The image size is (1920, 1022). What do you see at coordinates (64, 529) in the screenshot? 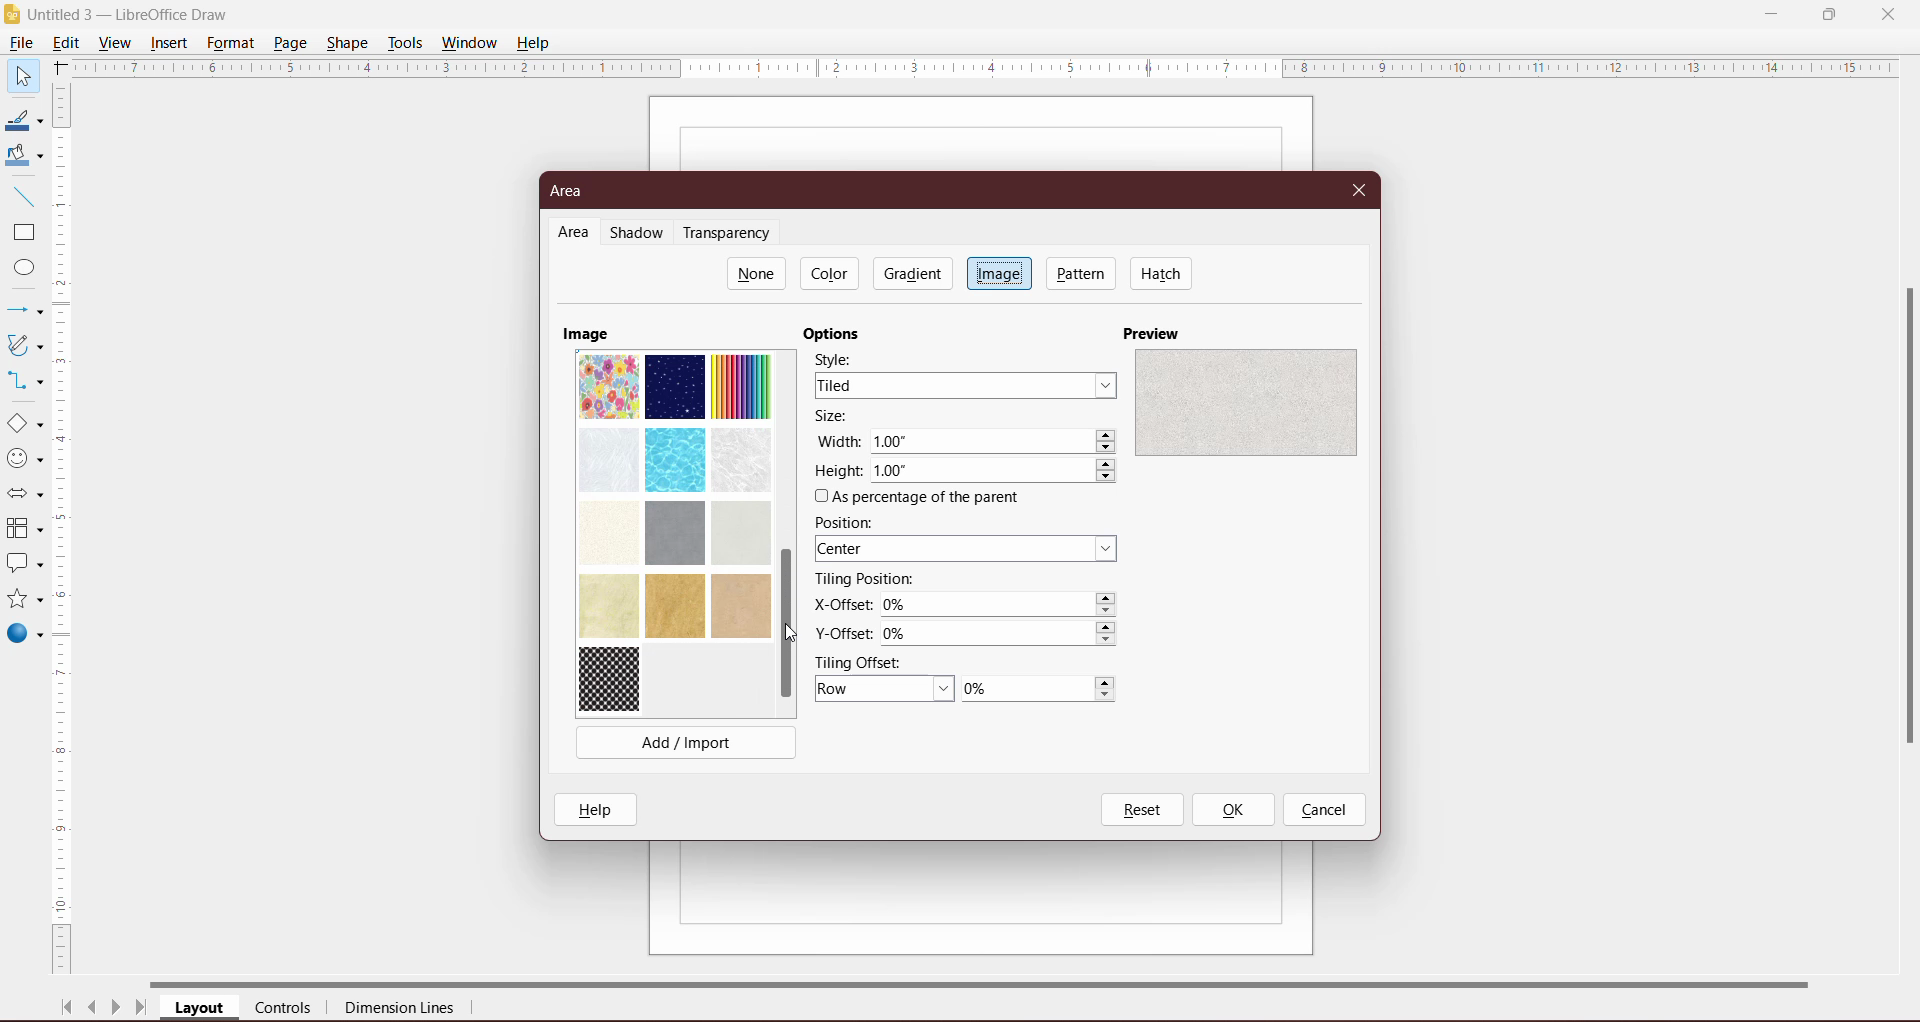
I see `Vertical Scroll Bar` at bounding box center [64, 529].